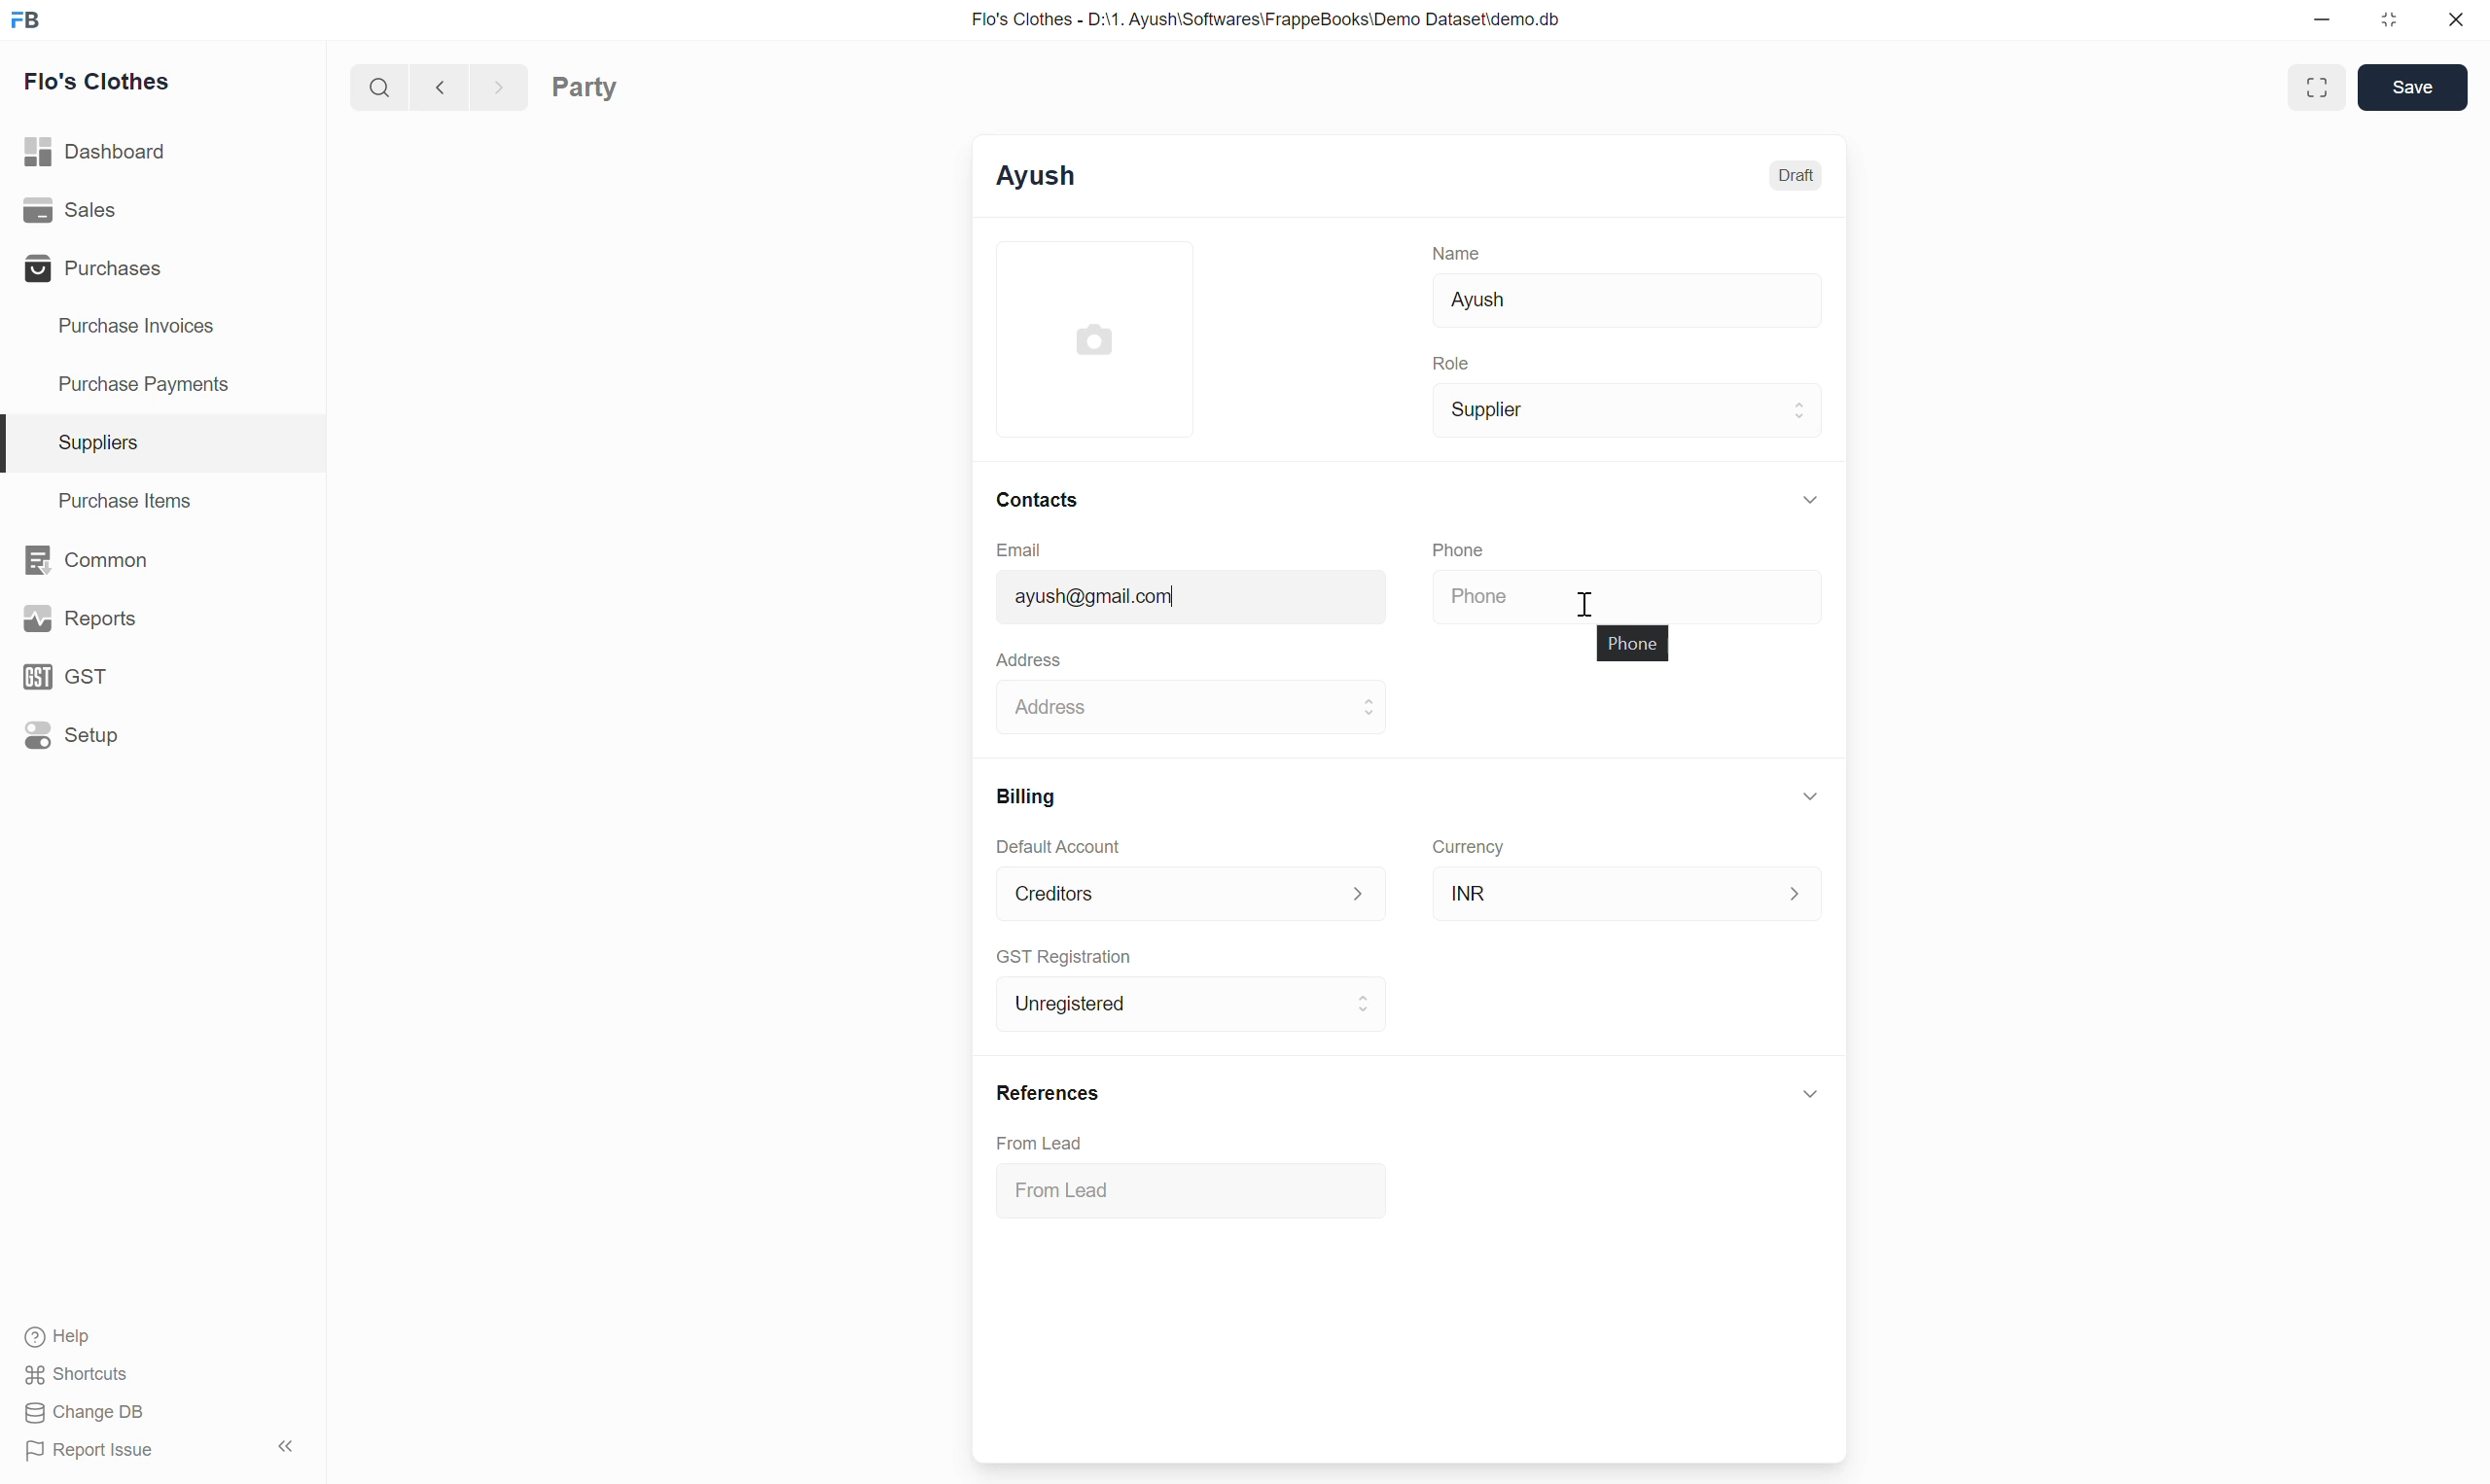 The image size is (2490, 1484). What do you see at coordinates (163, 444) in the screenshot?
I see `Suppliers` at bounding box center [163, 444].